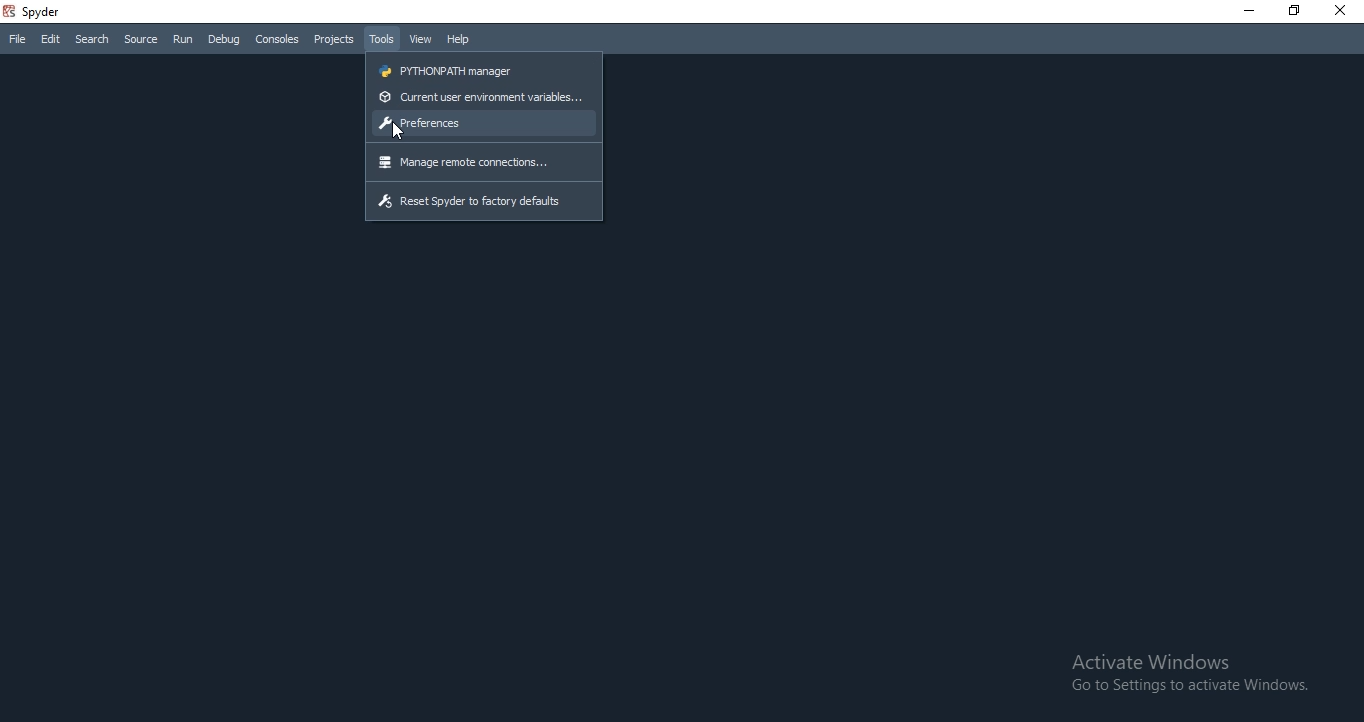 The image size is (1364, 722). What do you see at coordinates (483, 163) in the screenshot?
I see `manage remote connections` at bounding box center [483, 163].